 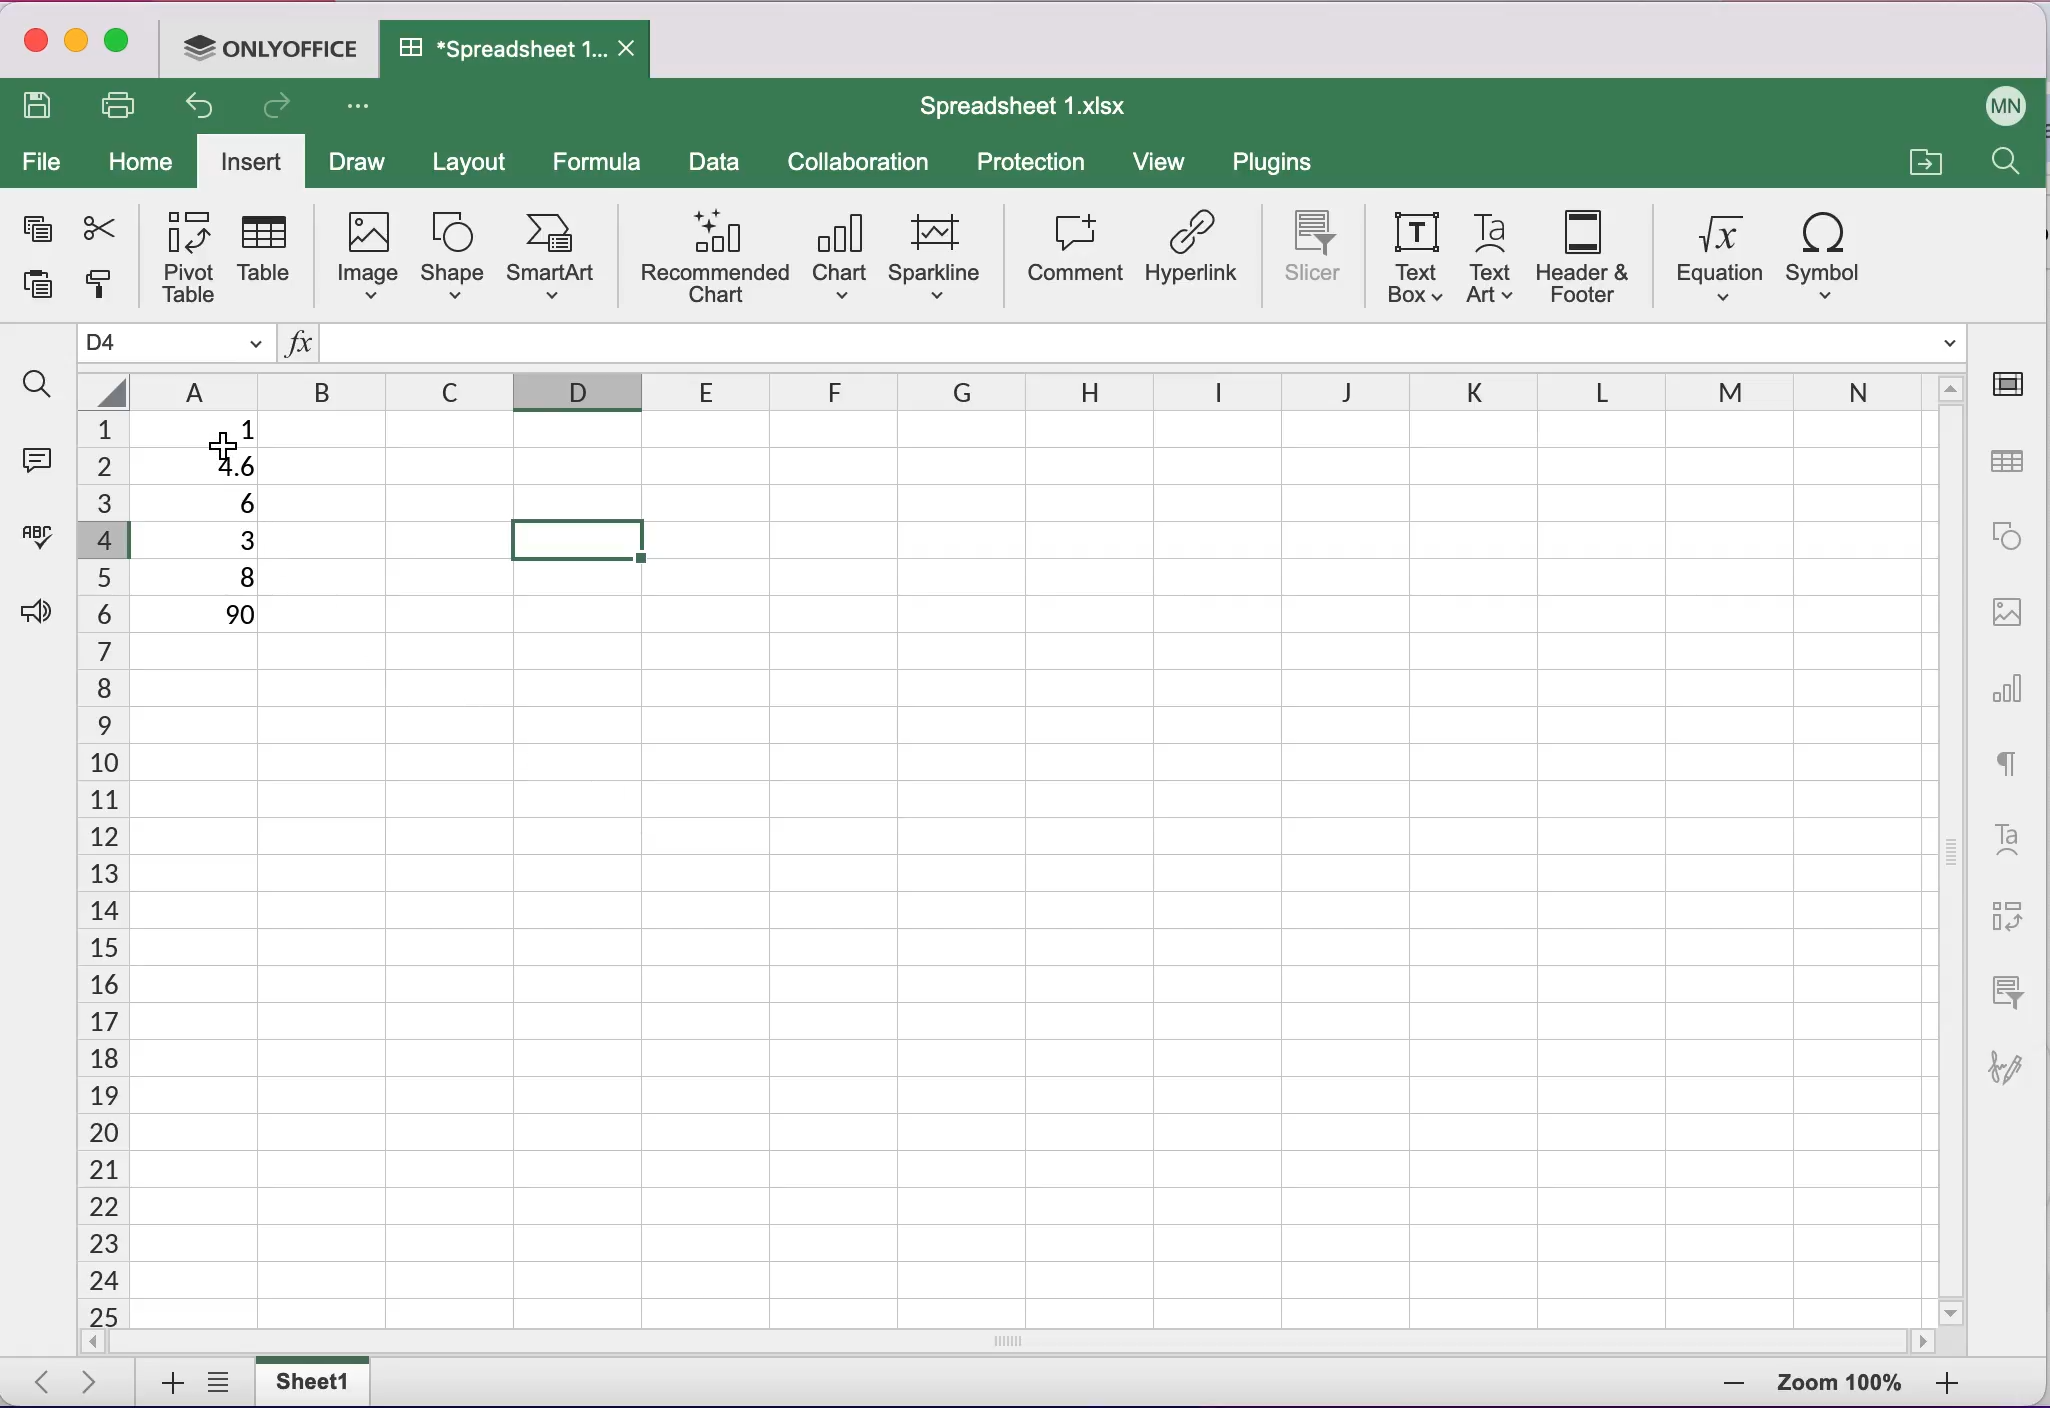 What do you see at coordinates (359, 105) in the screenshot?
I see `Customize access tool bar` at bounding box center [359, 105].